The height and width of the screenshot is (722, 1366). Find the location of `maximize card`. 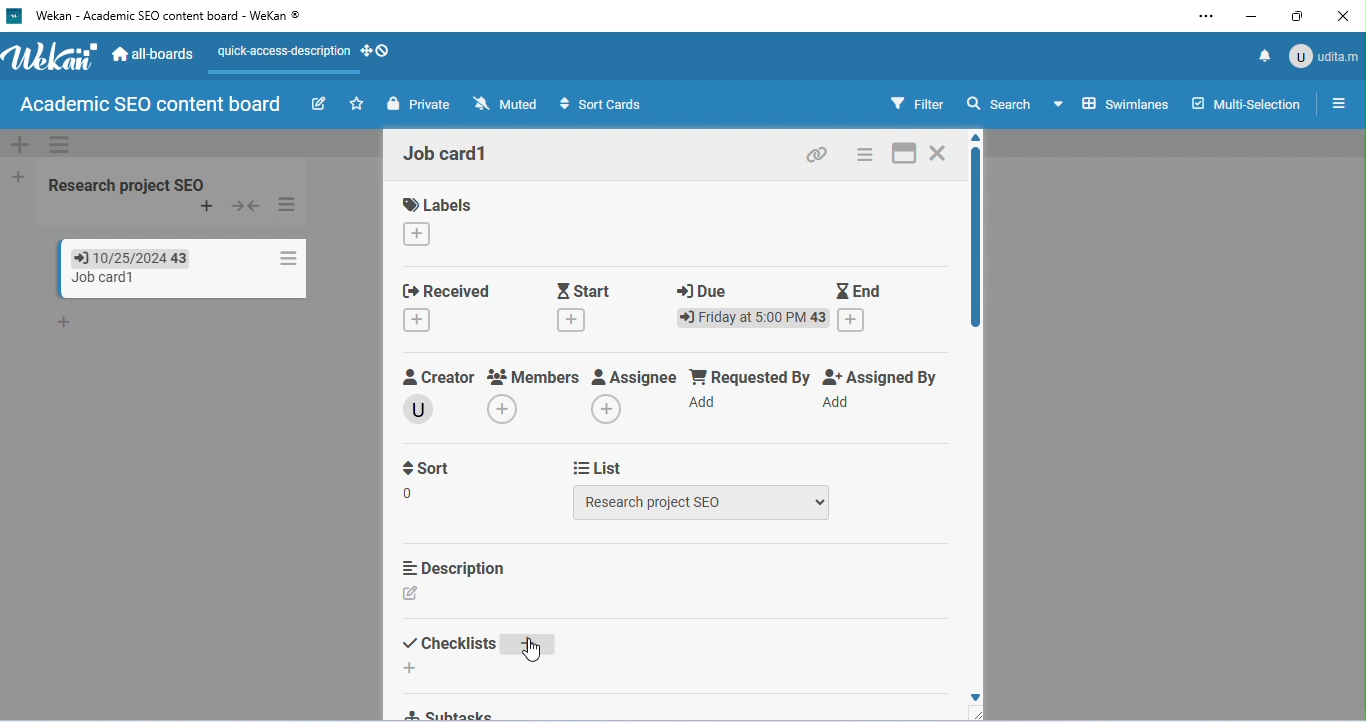

maximize card is located at coordinates (904, 154).